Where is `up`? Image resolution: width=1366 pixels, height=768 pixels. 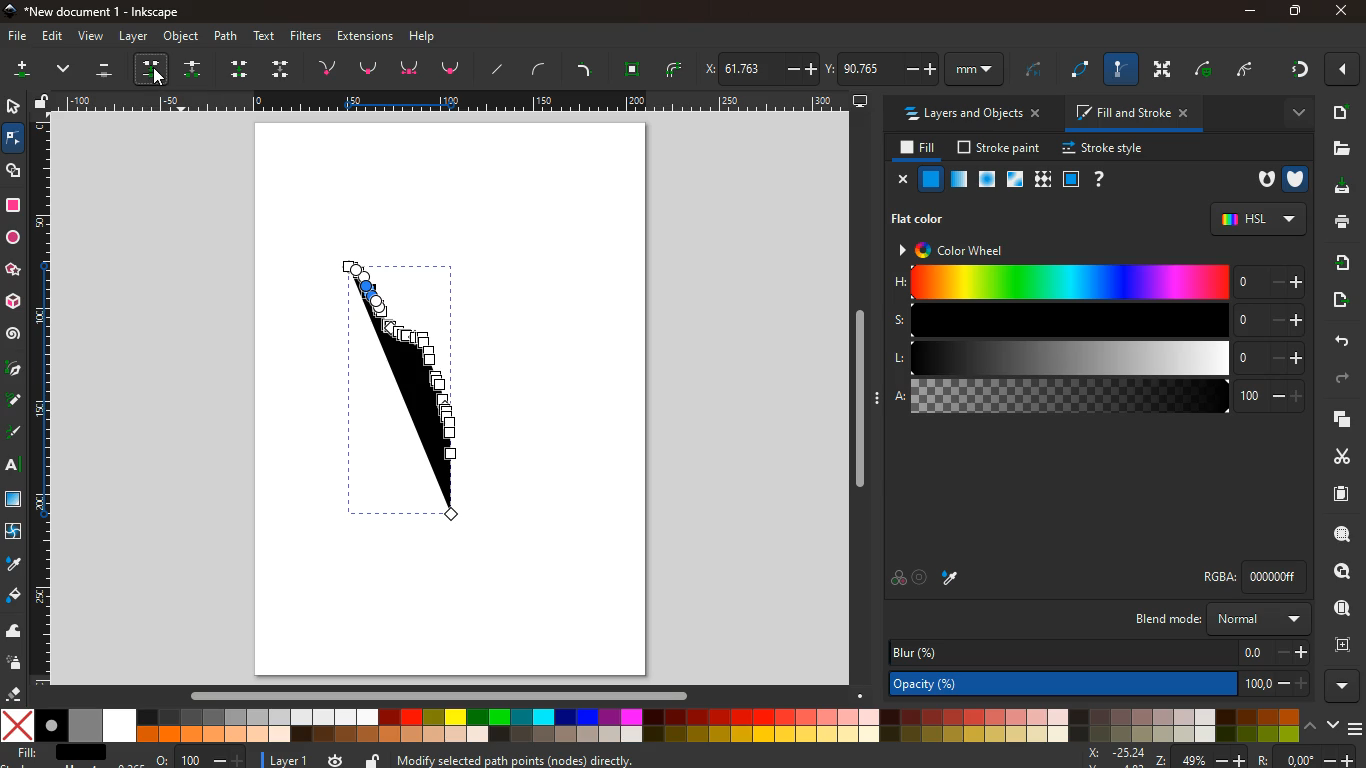
up is located at coordinates (1310, 725).